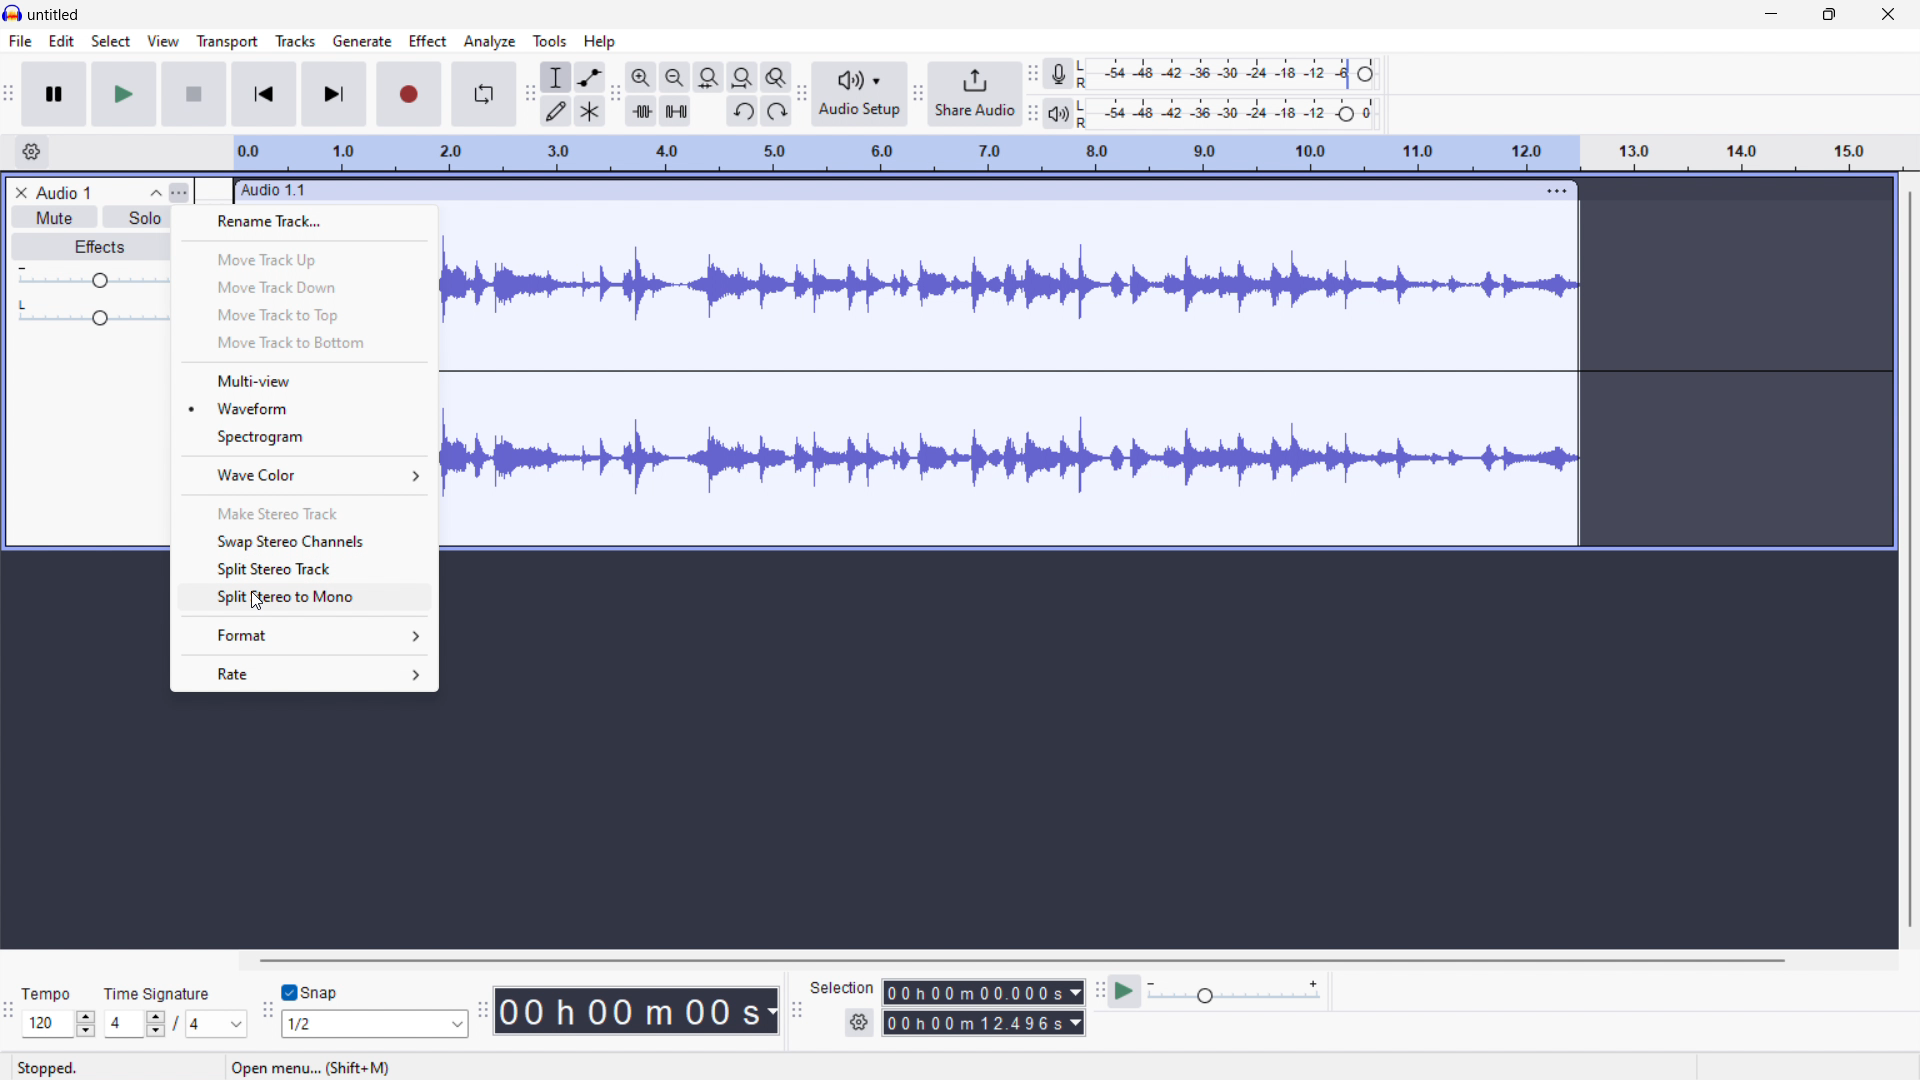 The image size is (1920, 1080). I want to click on recording level, so click(1230, 73).